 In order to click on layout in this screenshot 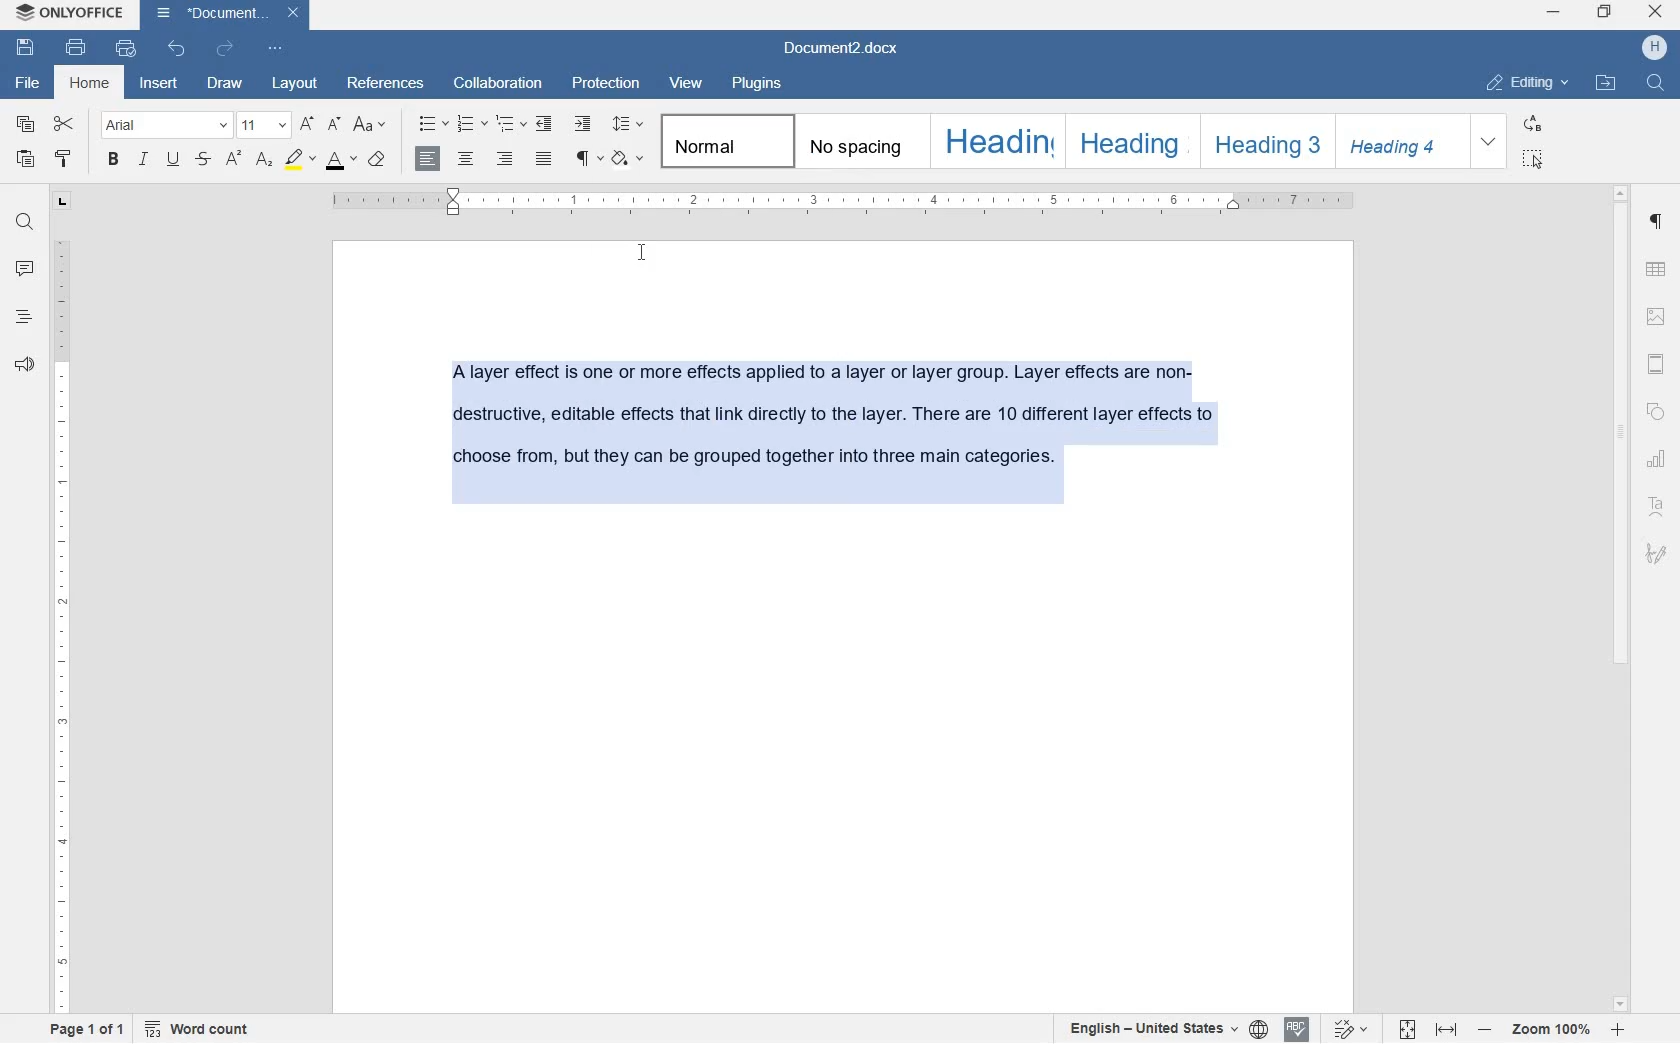, I will do `click(292, 82)`.